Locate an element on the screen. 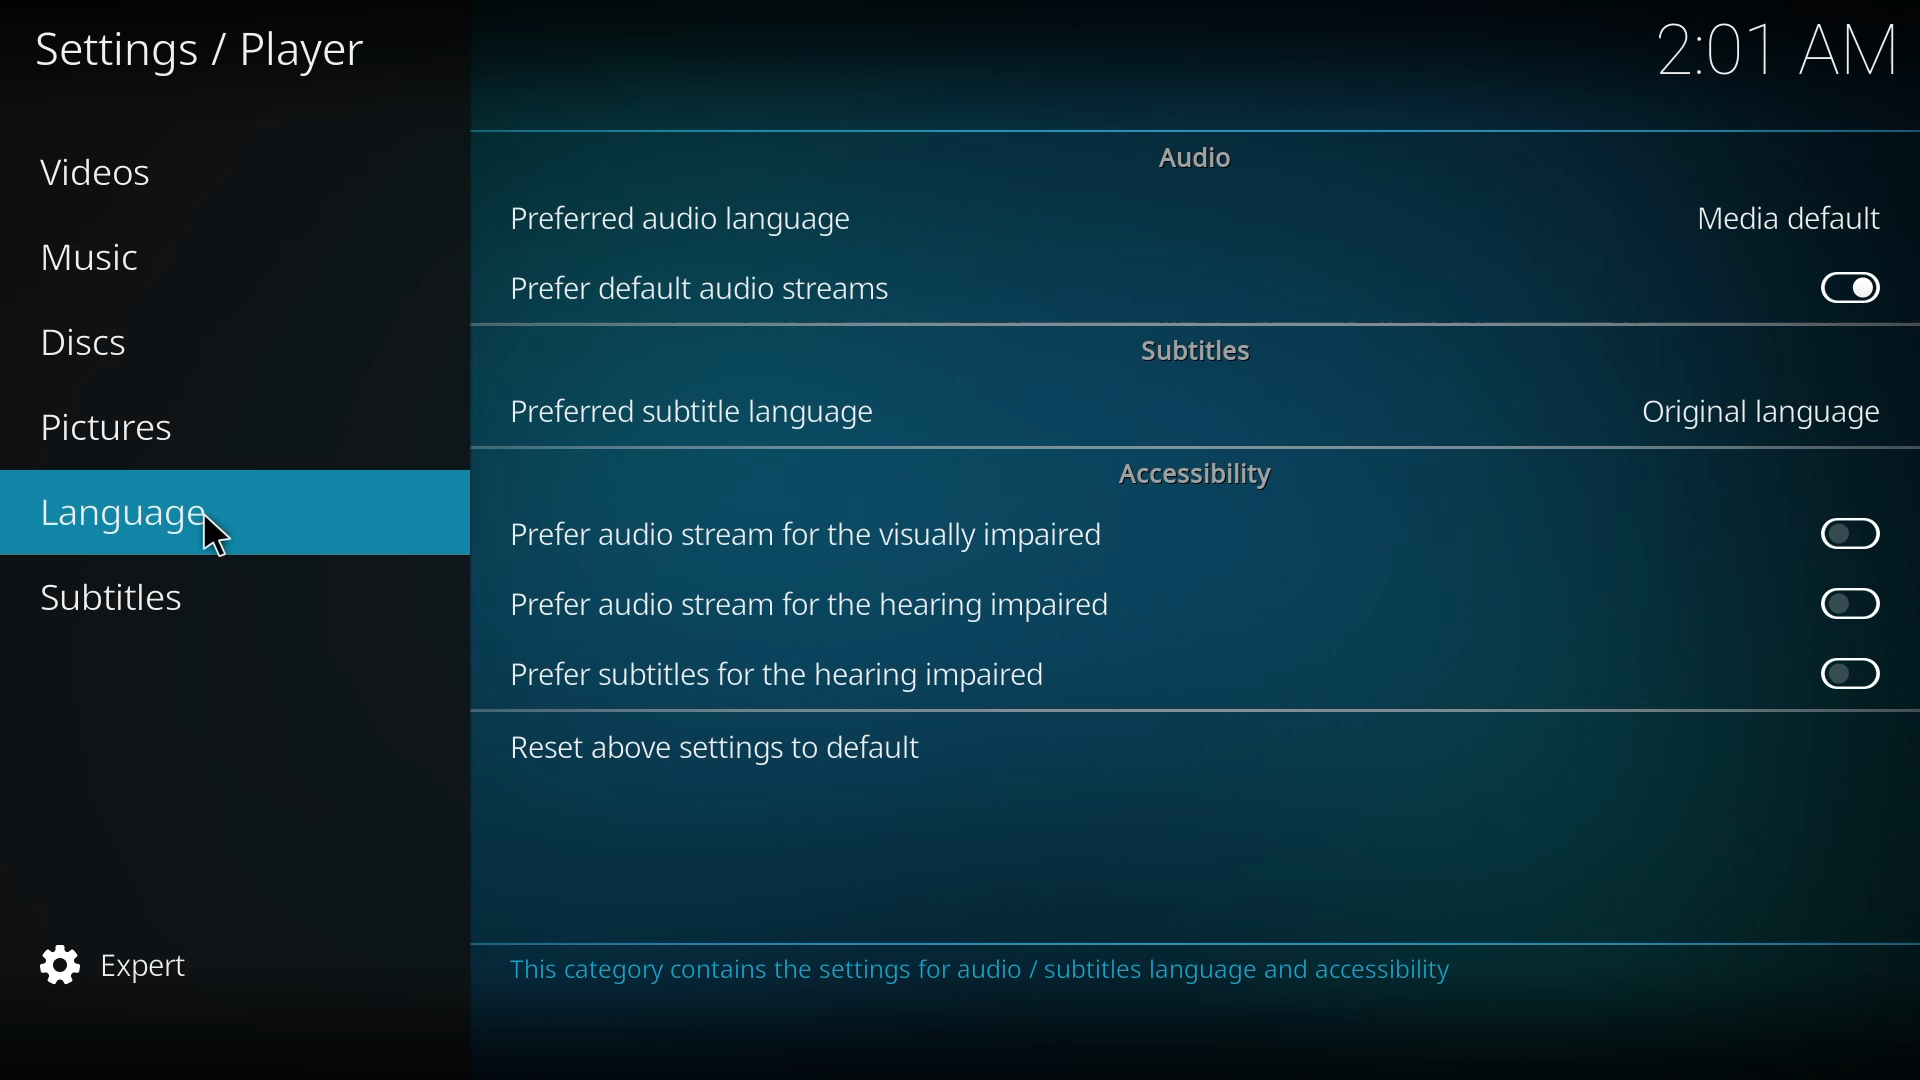 Image resolution: width=1920 pixels, height=1080 pixels. accessibility is located at coordinates (1195, 475).